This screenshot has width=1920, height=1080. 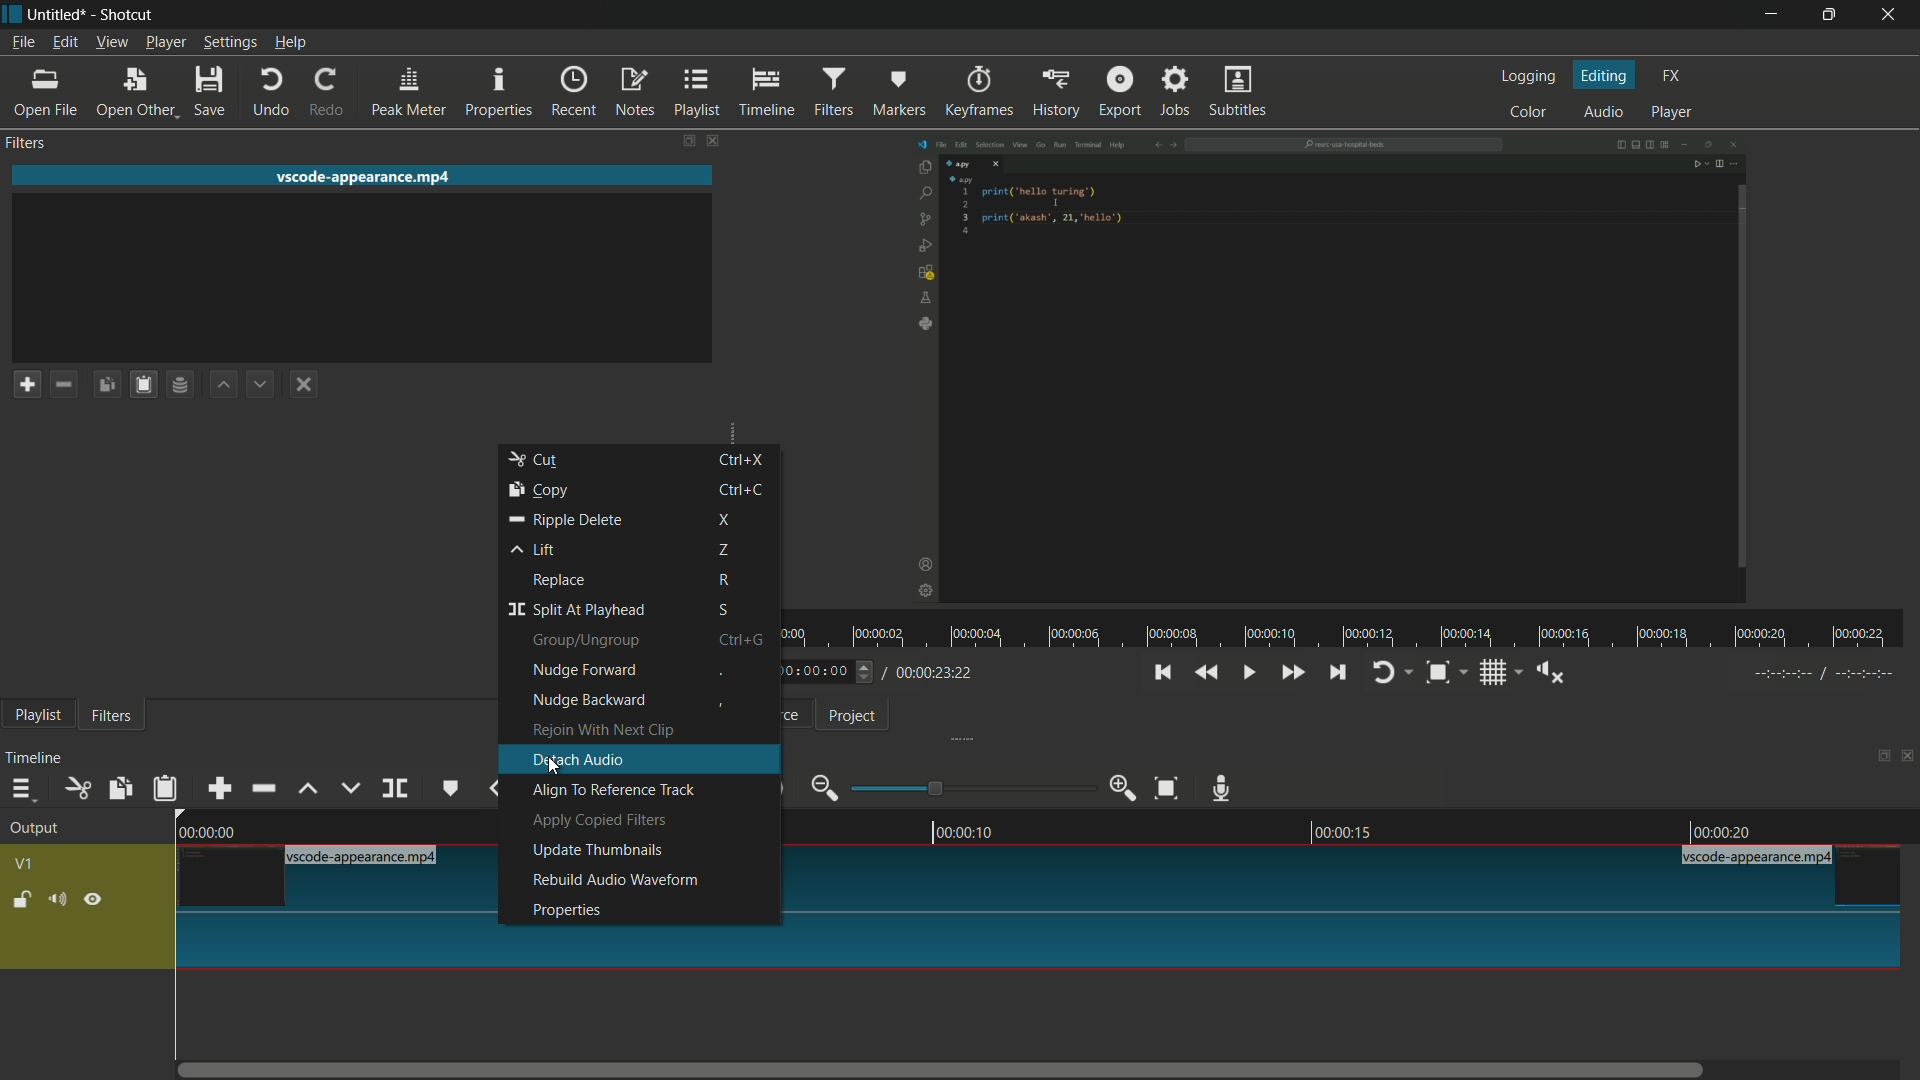 What do you see at coordinates (21, 902) in the screenshot?
I see `lock` at bounding box center [21, 902].